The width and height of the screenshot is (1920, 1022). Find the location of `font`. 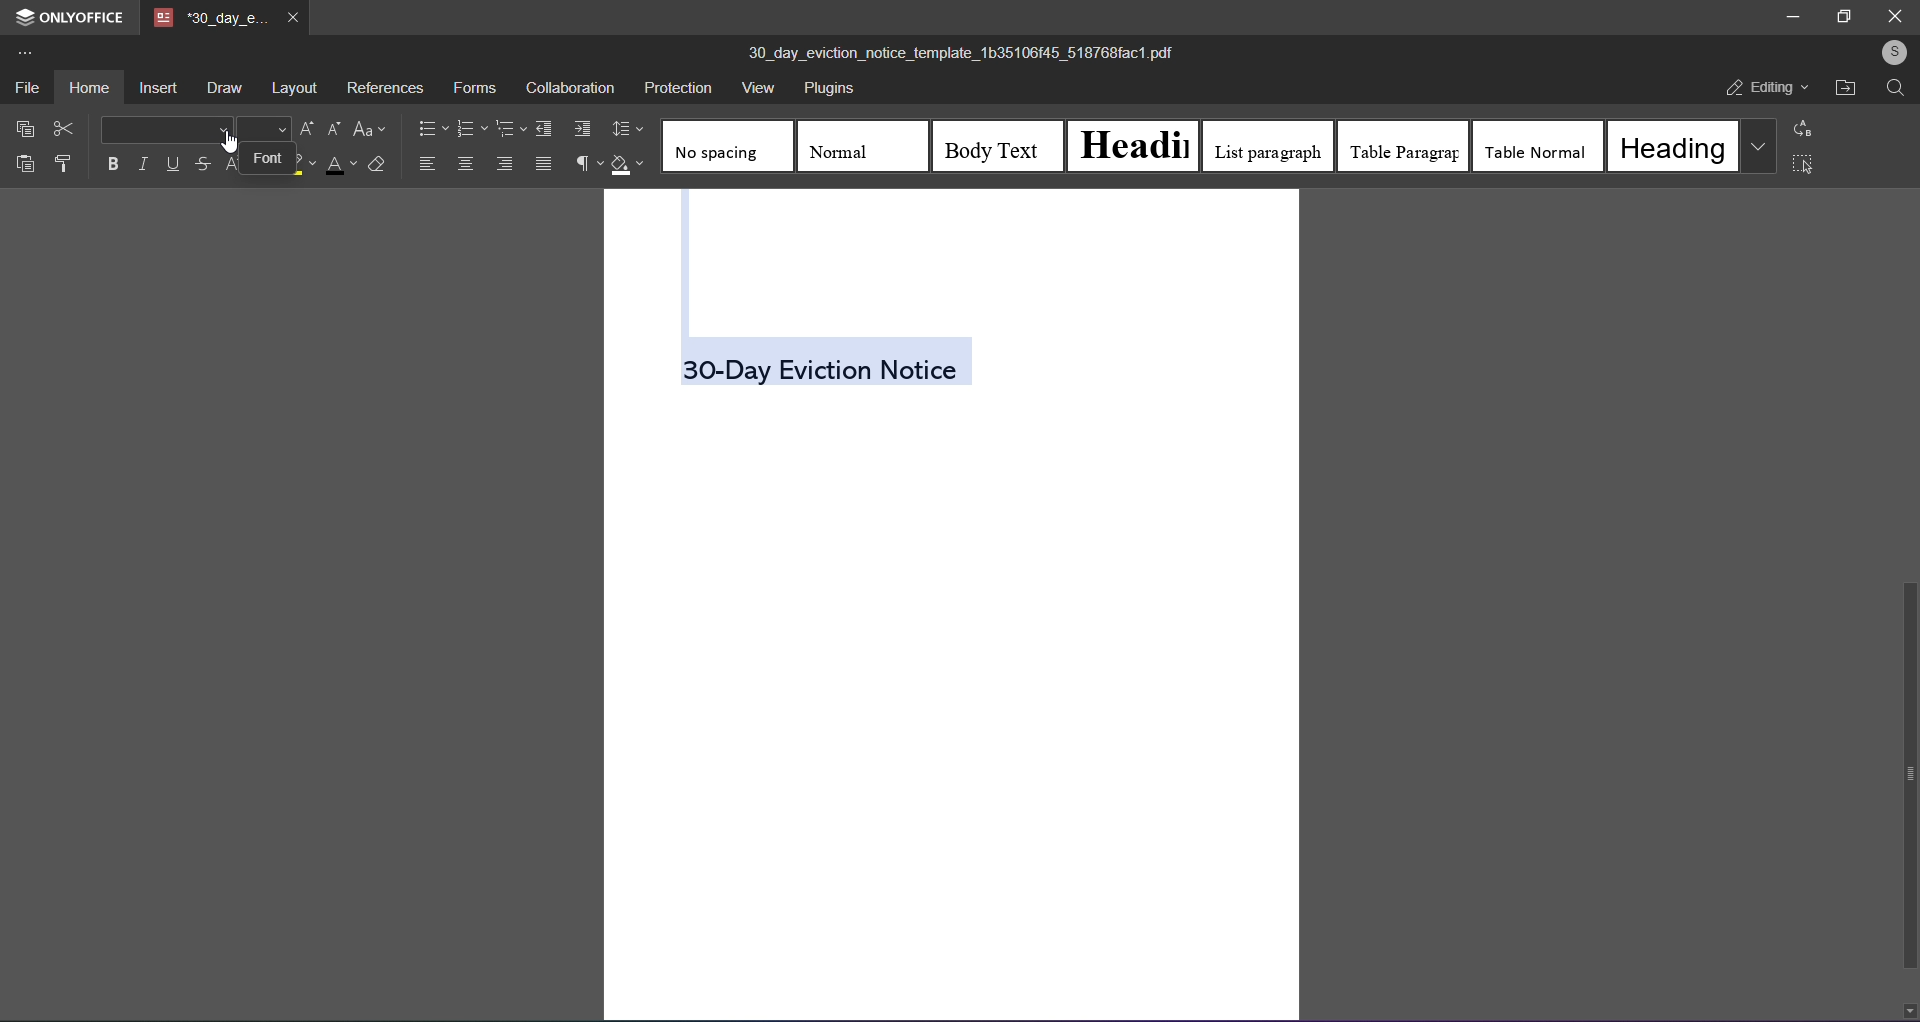

font is located at coordinates (269, 158).